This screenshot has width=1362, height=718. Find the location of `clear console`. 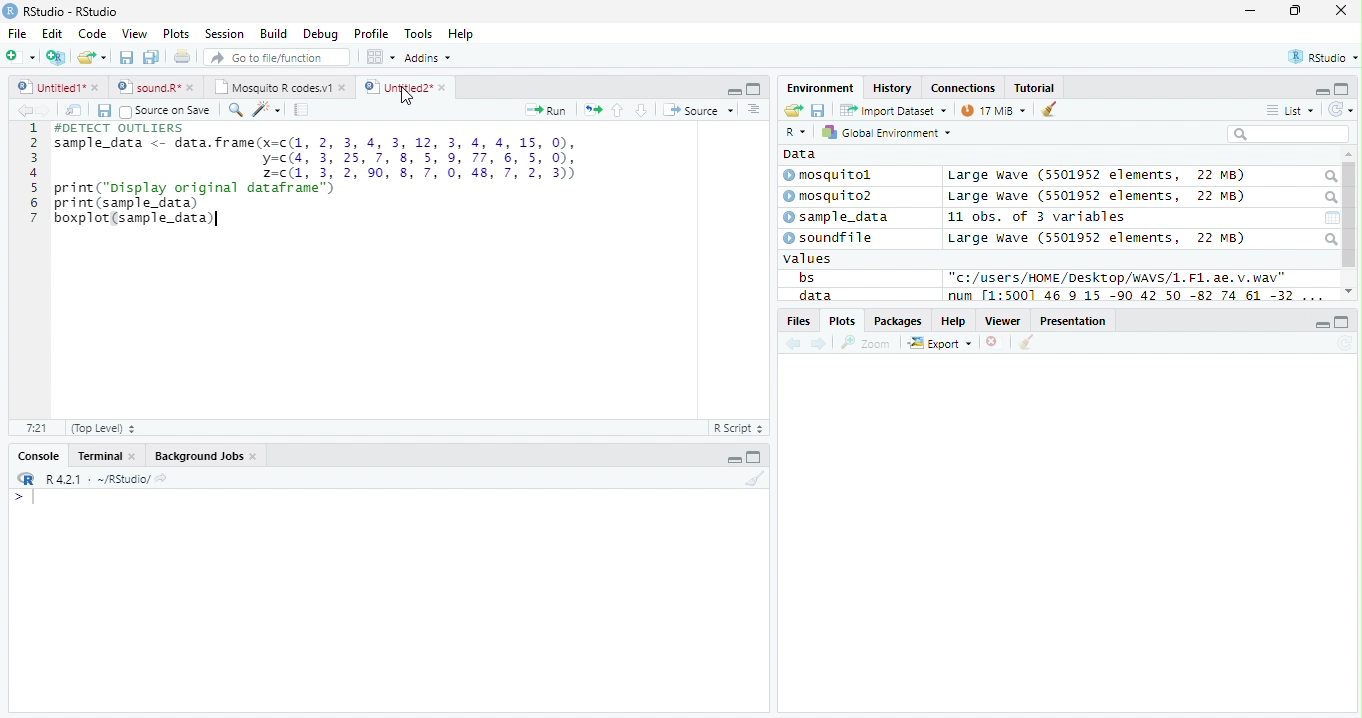

clear console is located at coordinates (1049, 108).